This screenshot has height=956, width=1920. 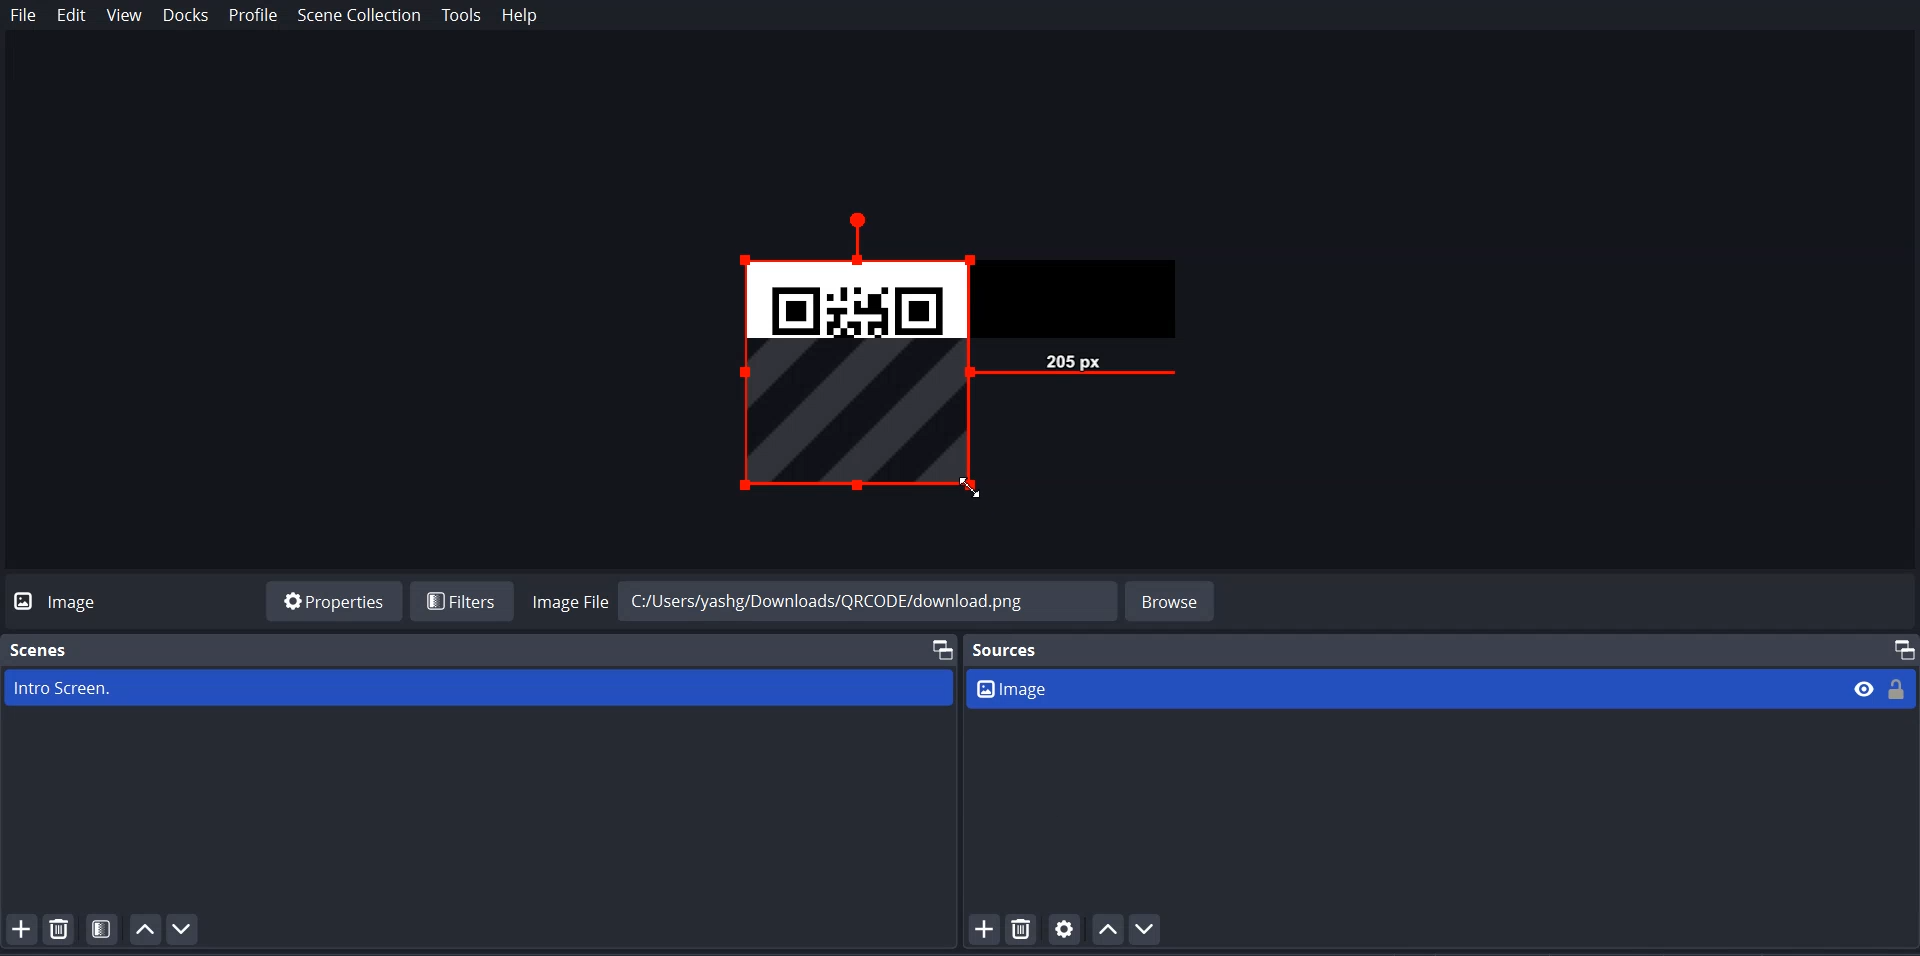 What do you see at coordinates (1022, 929) in the screenshot?
I see `Remove Selected Source` at bounding box center [1022, 929].